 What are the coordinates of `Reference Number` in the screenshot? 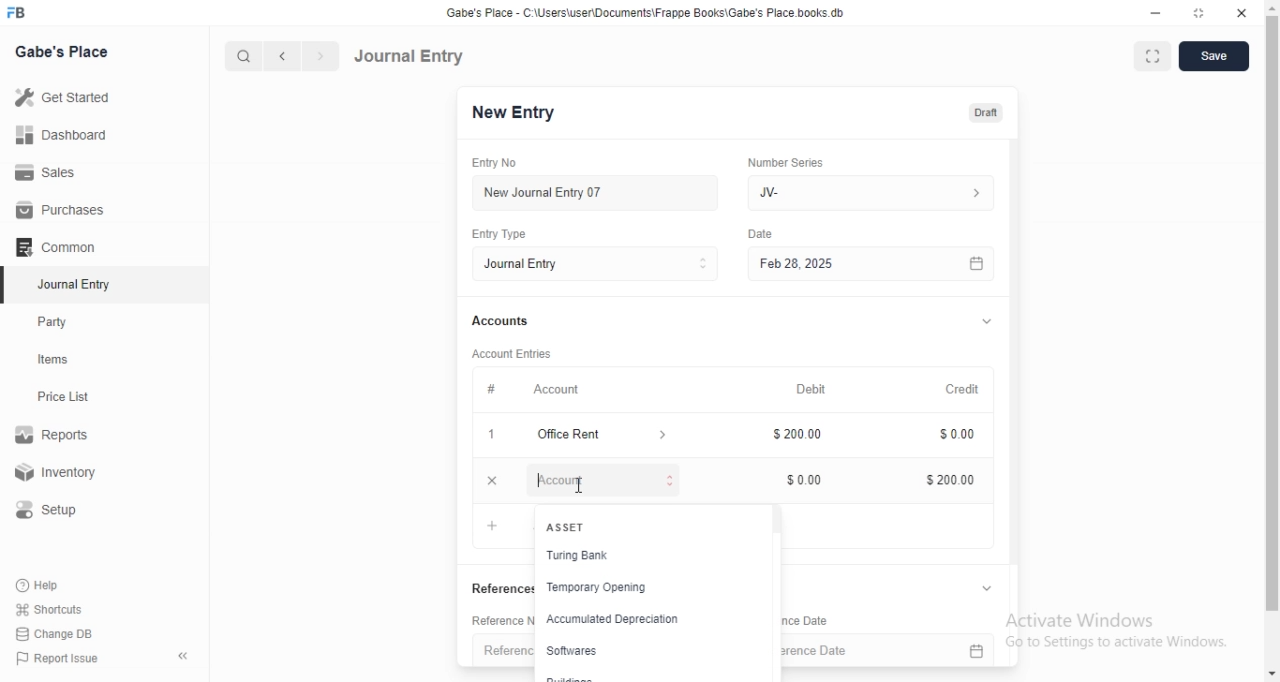 It's located at (505, 622).